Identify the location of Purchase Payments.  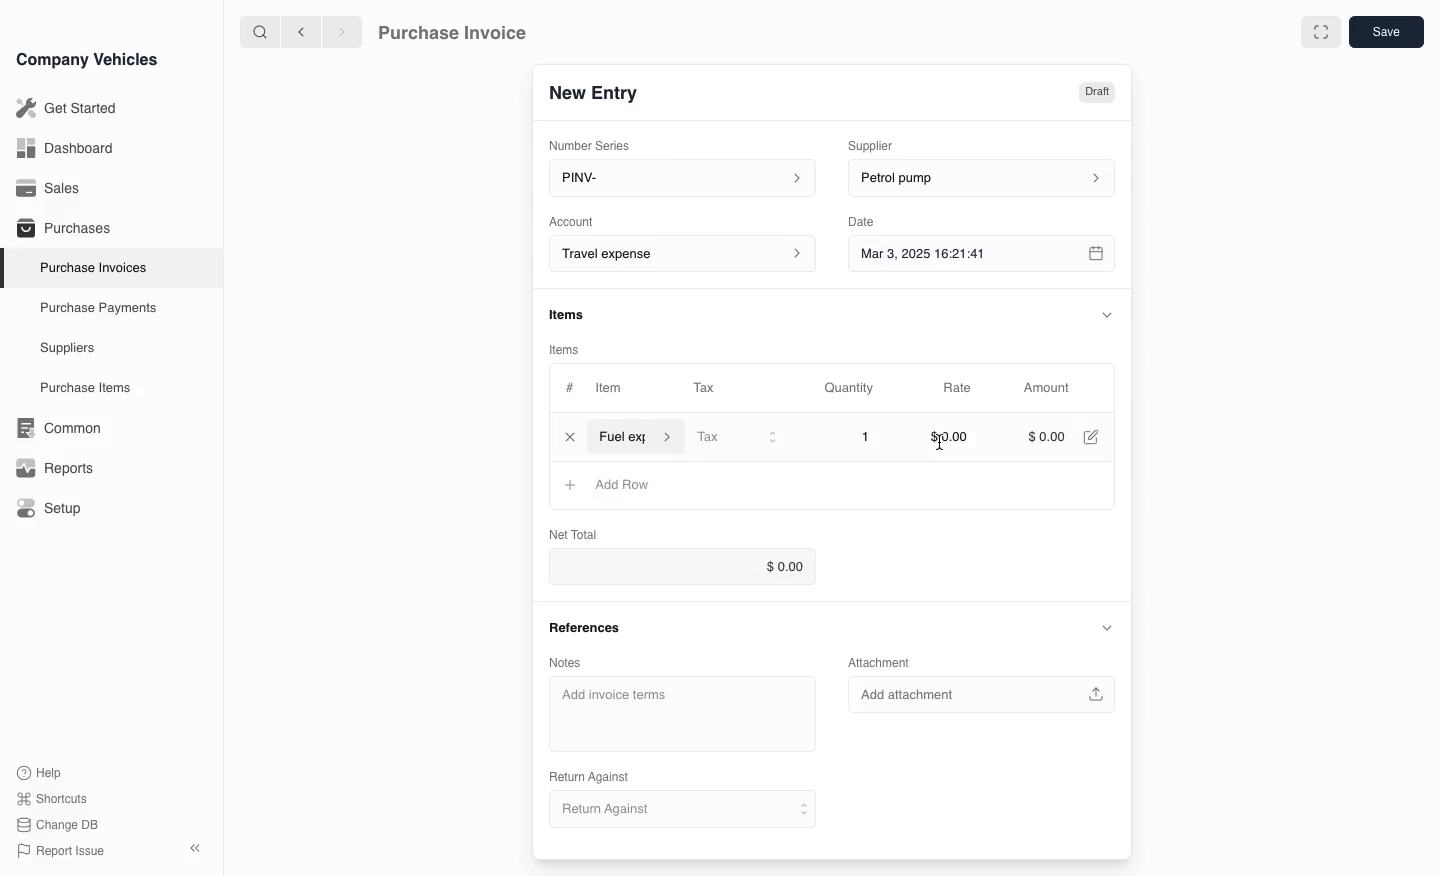
(96, 308).